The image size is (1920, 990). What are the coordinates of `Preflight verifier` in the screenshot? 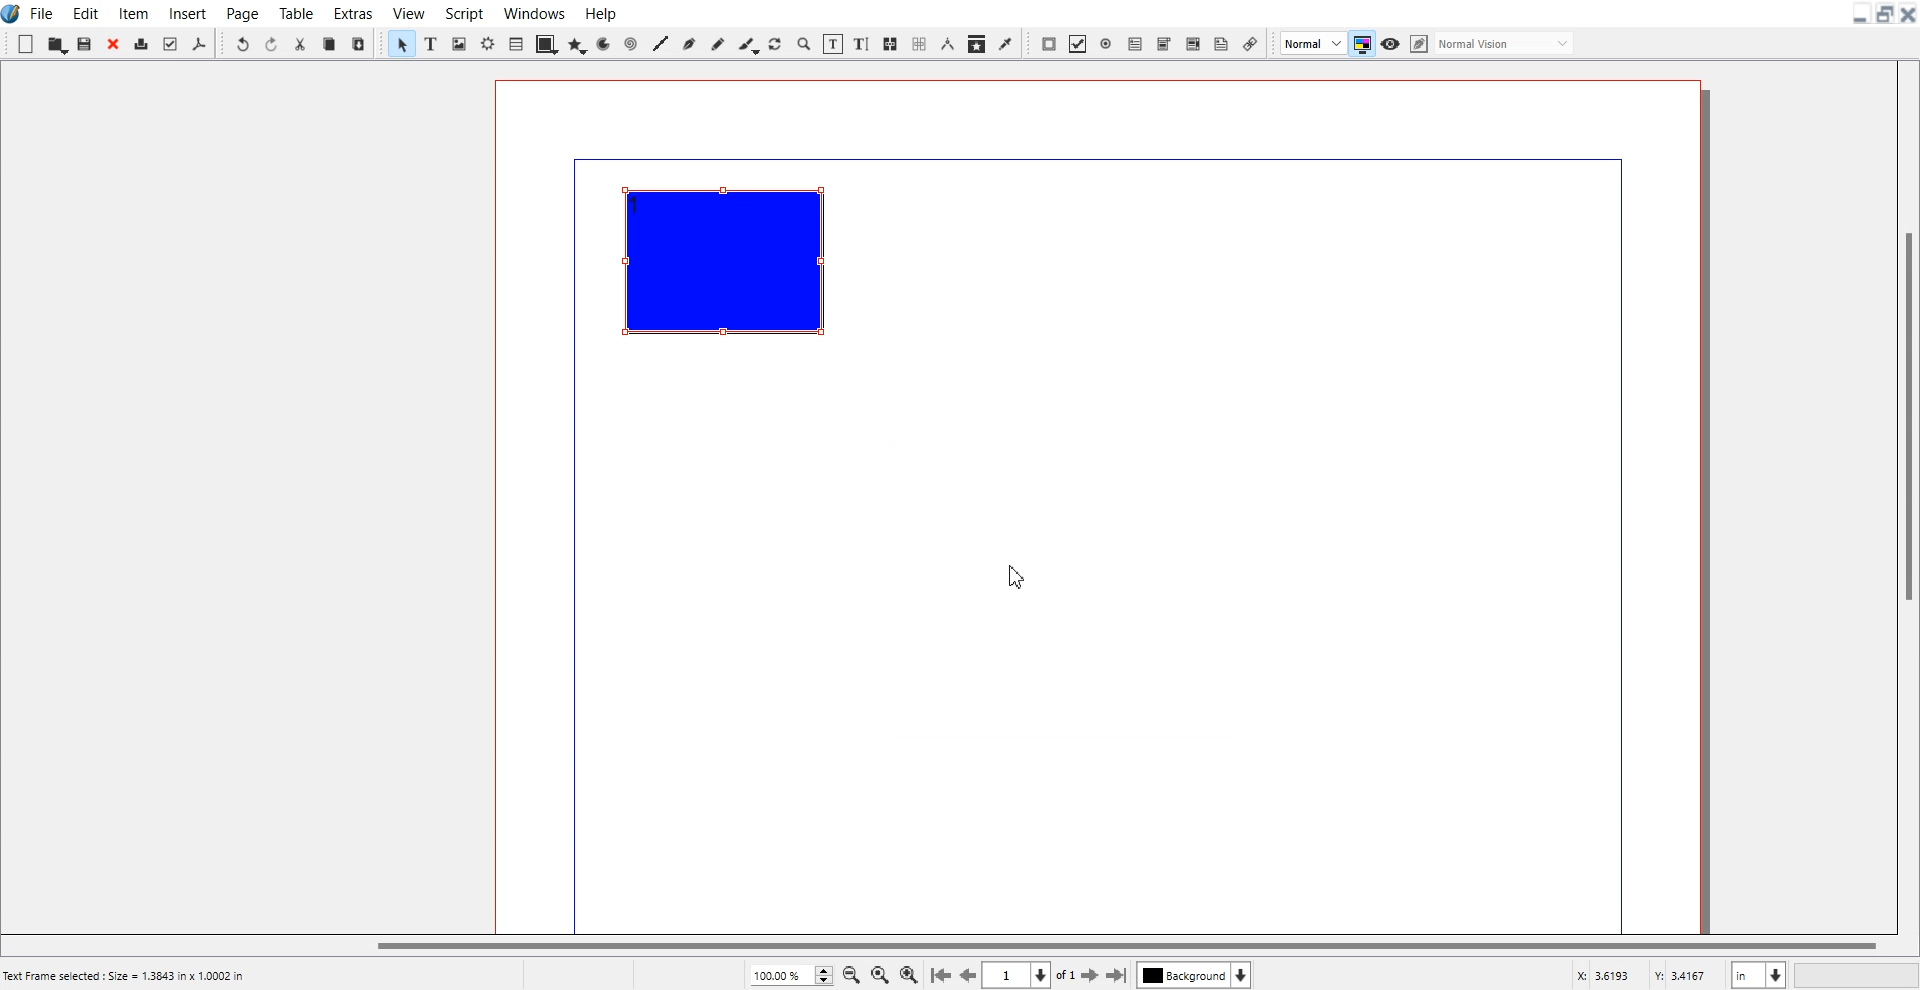 It's located at (170, 42).